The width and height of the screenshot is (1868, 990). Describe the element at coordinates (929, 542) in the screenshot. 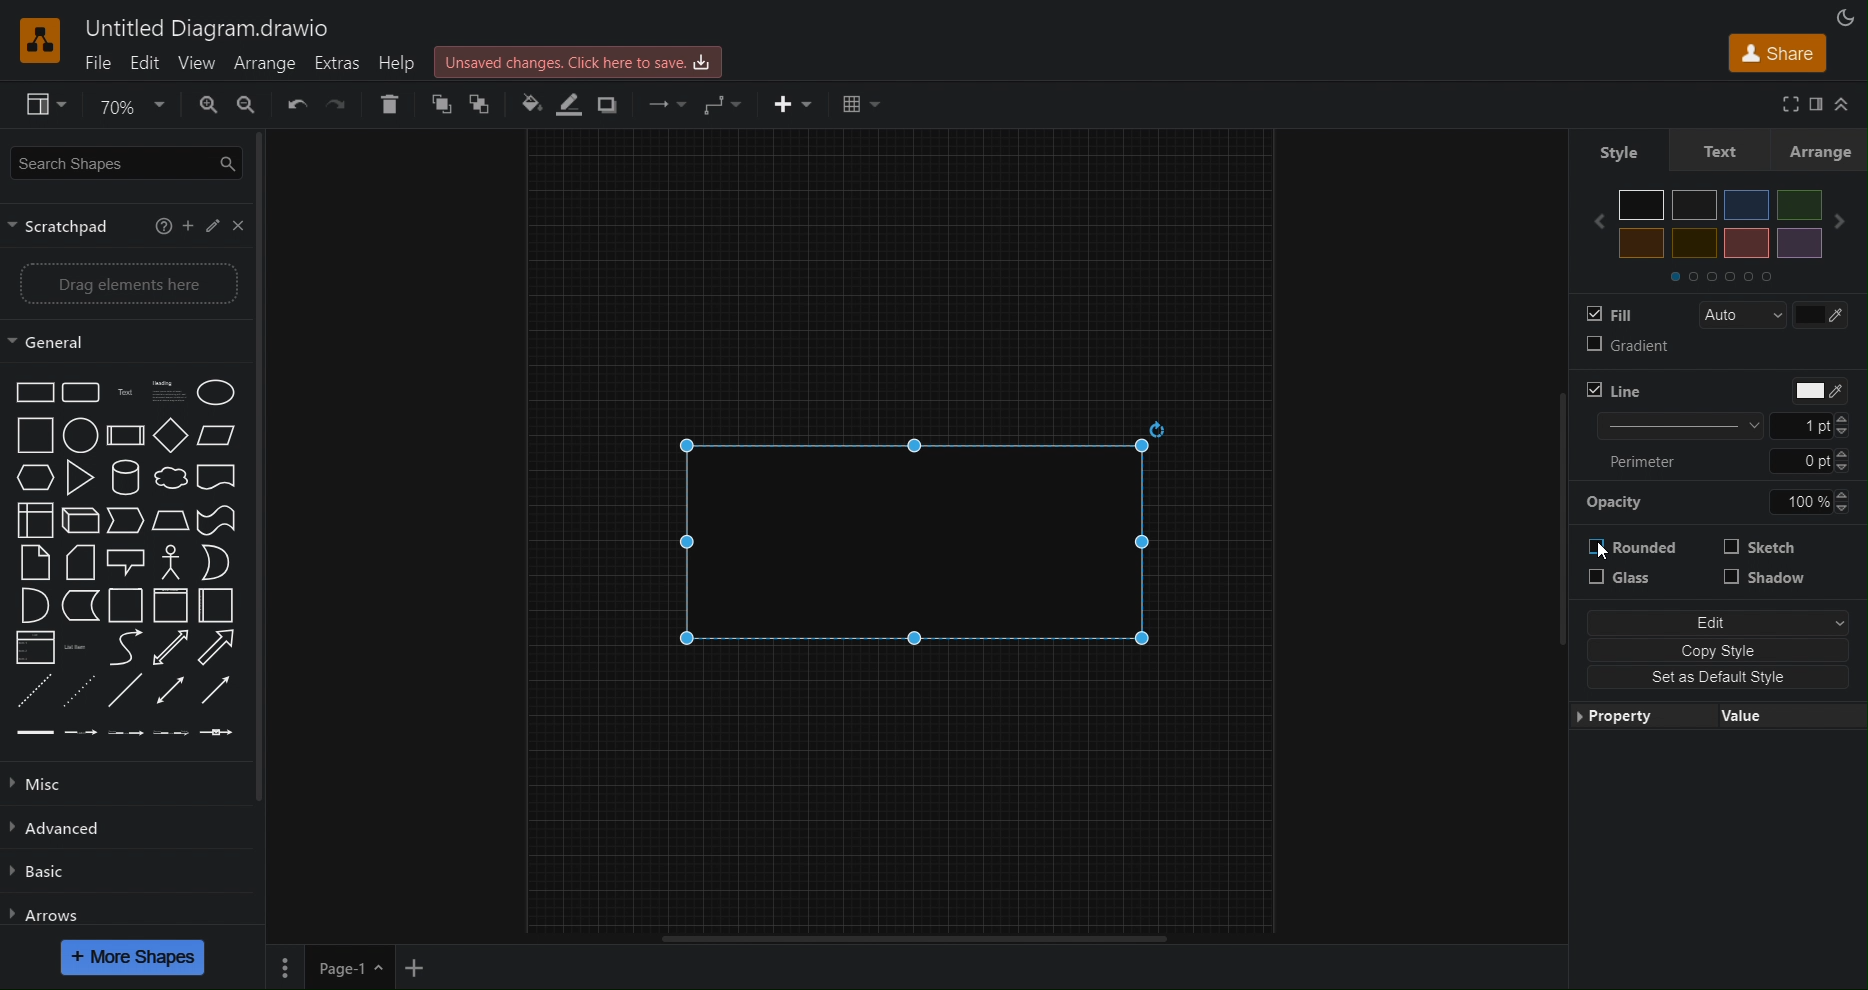

I see `Rectangle` at that location.